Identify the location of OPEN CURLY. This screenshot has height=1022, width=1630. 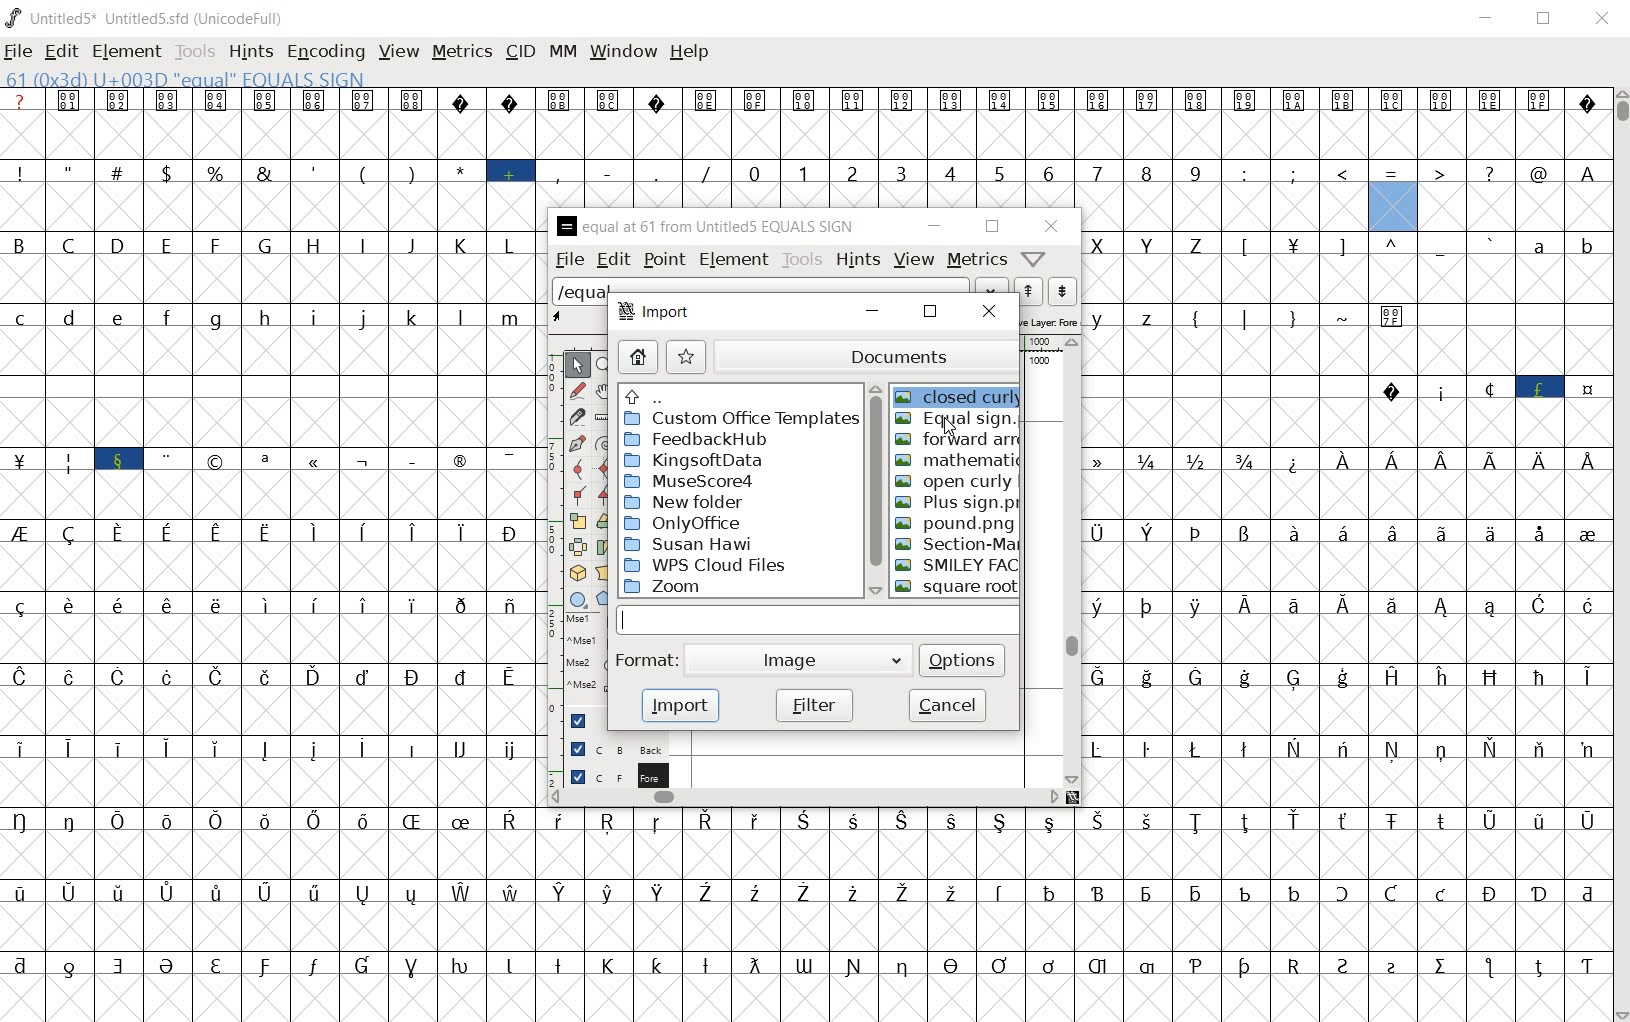
(958, 479).